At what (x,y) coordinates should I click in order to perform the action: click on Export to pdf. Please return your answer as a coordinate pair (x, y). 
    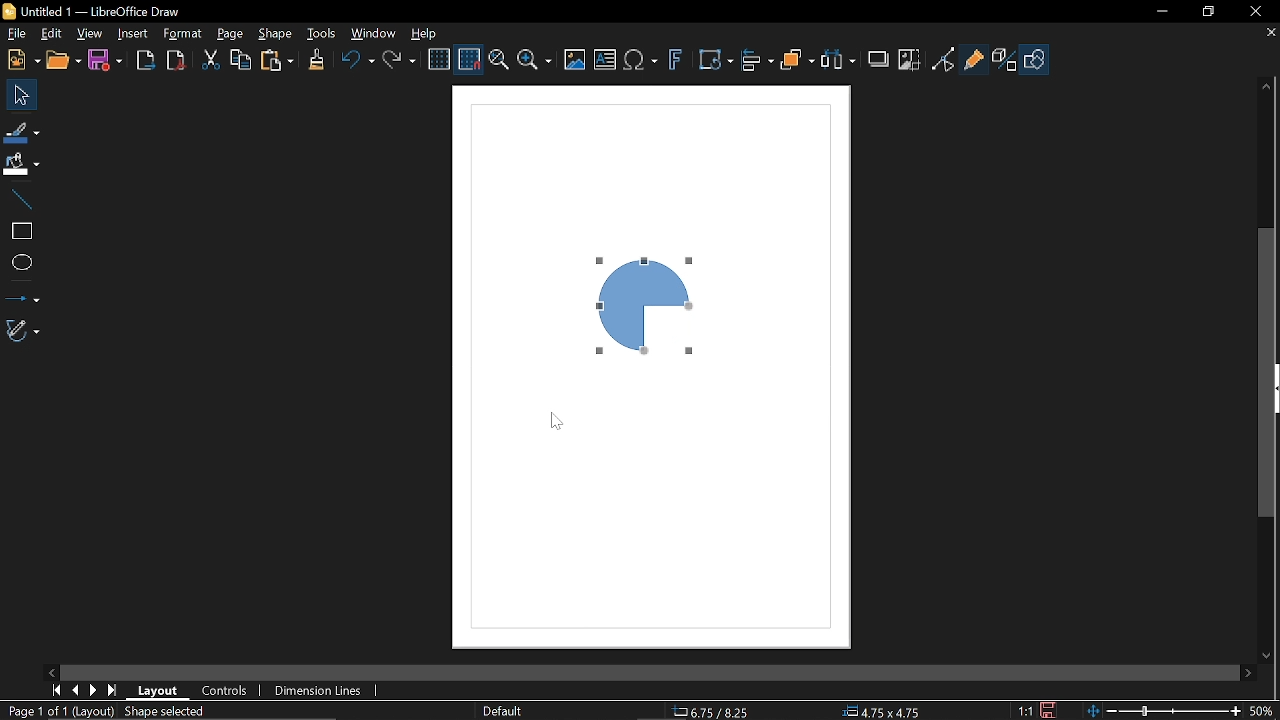
    Looking at the image, I should click on (175, 59).